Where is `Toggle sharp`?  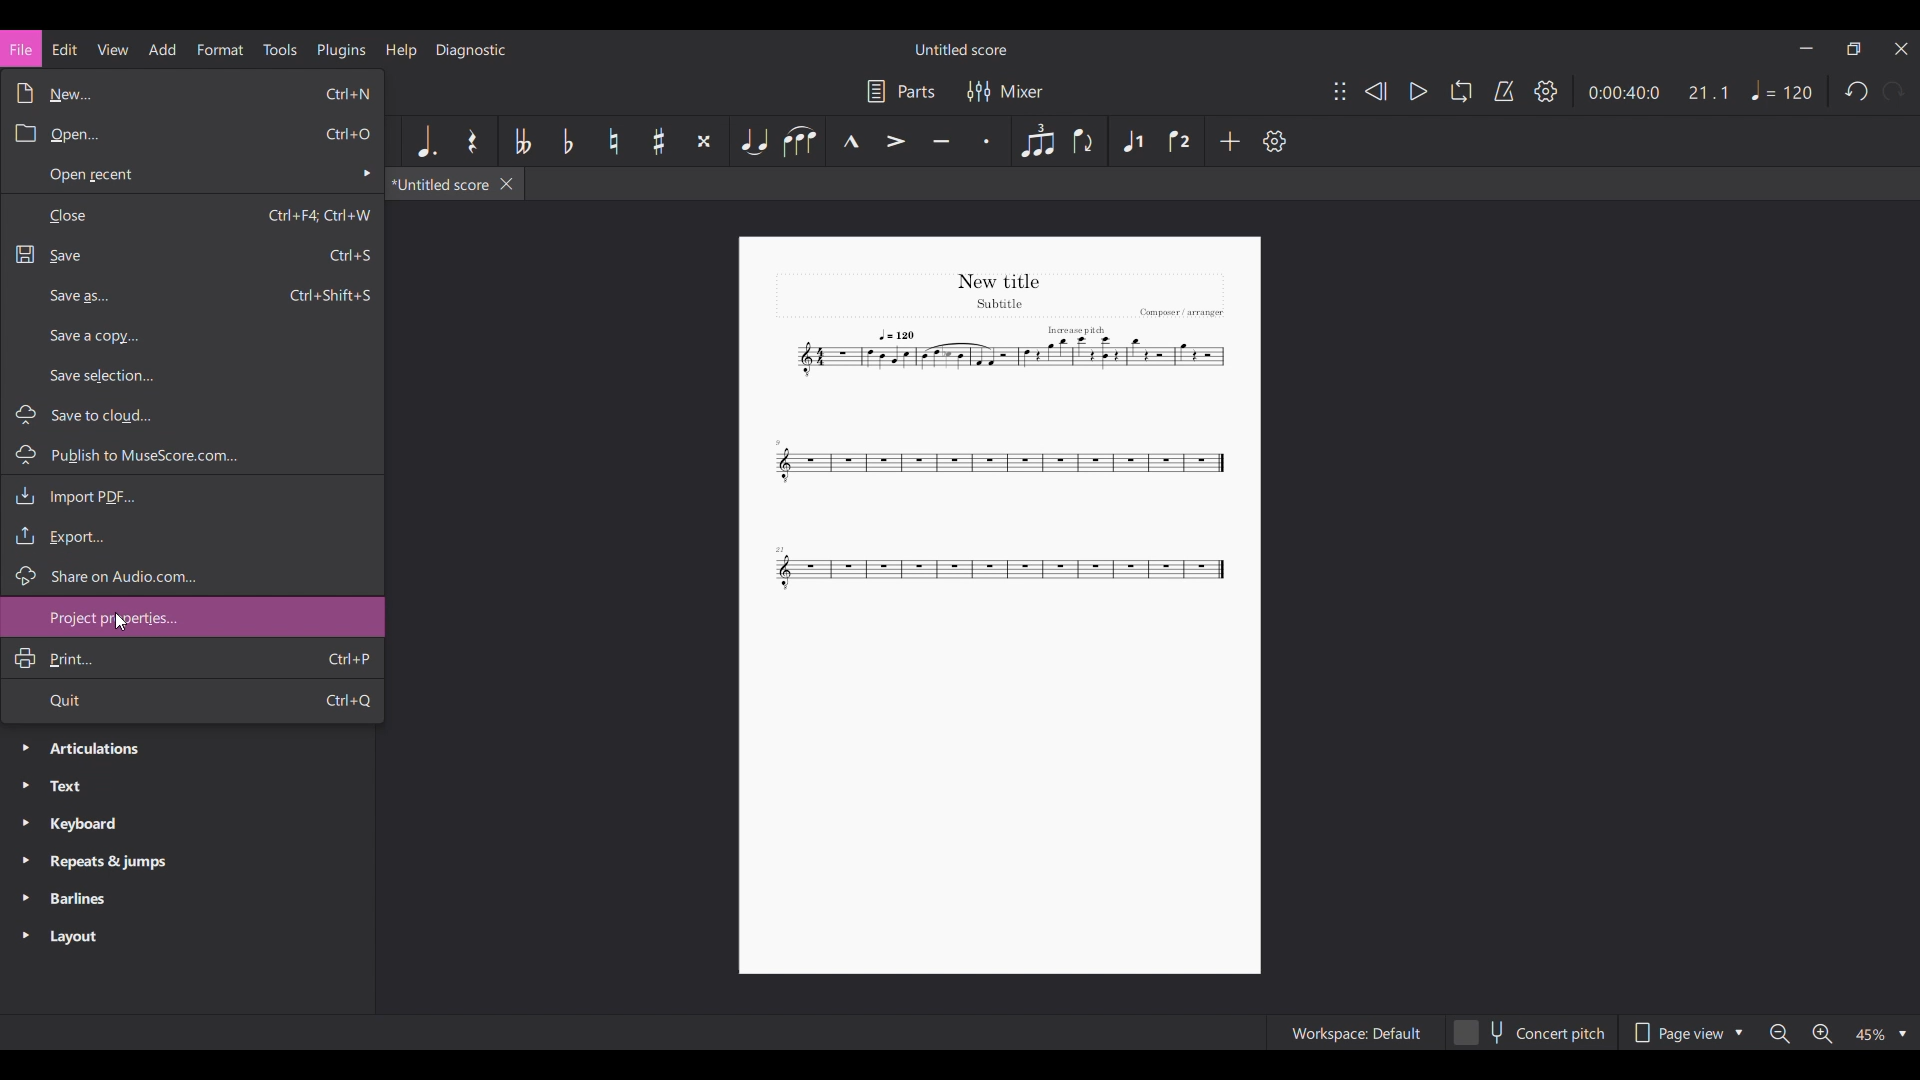 Toggle sharp is located at coordinates (660, 141).